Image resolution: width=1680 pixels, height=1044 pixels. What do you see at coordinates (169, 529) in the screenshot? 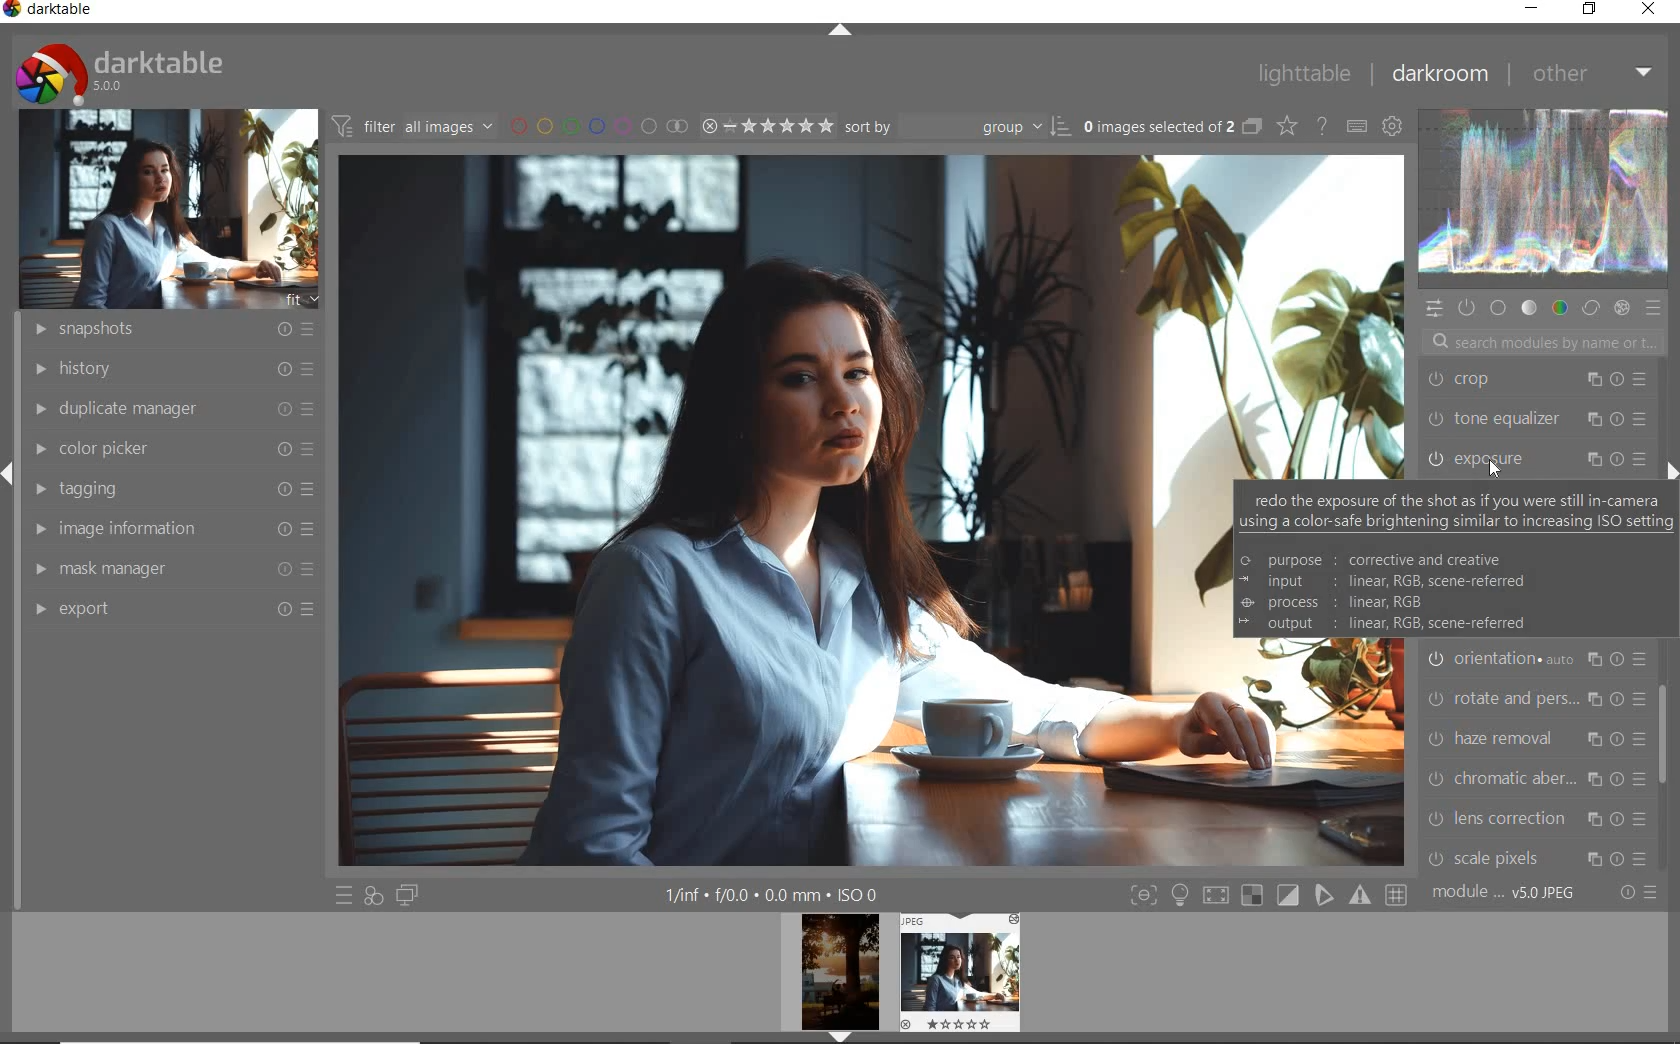
I see `IMAGE INFORMATION` at bounding box center [169, 529].